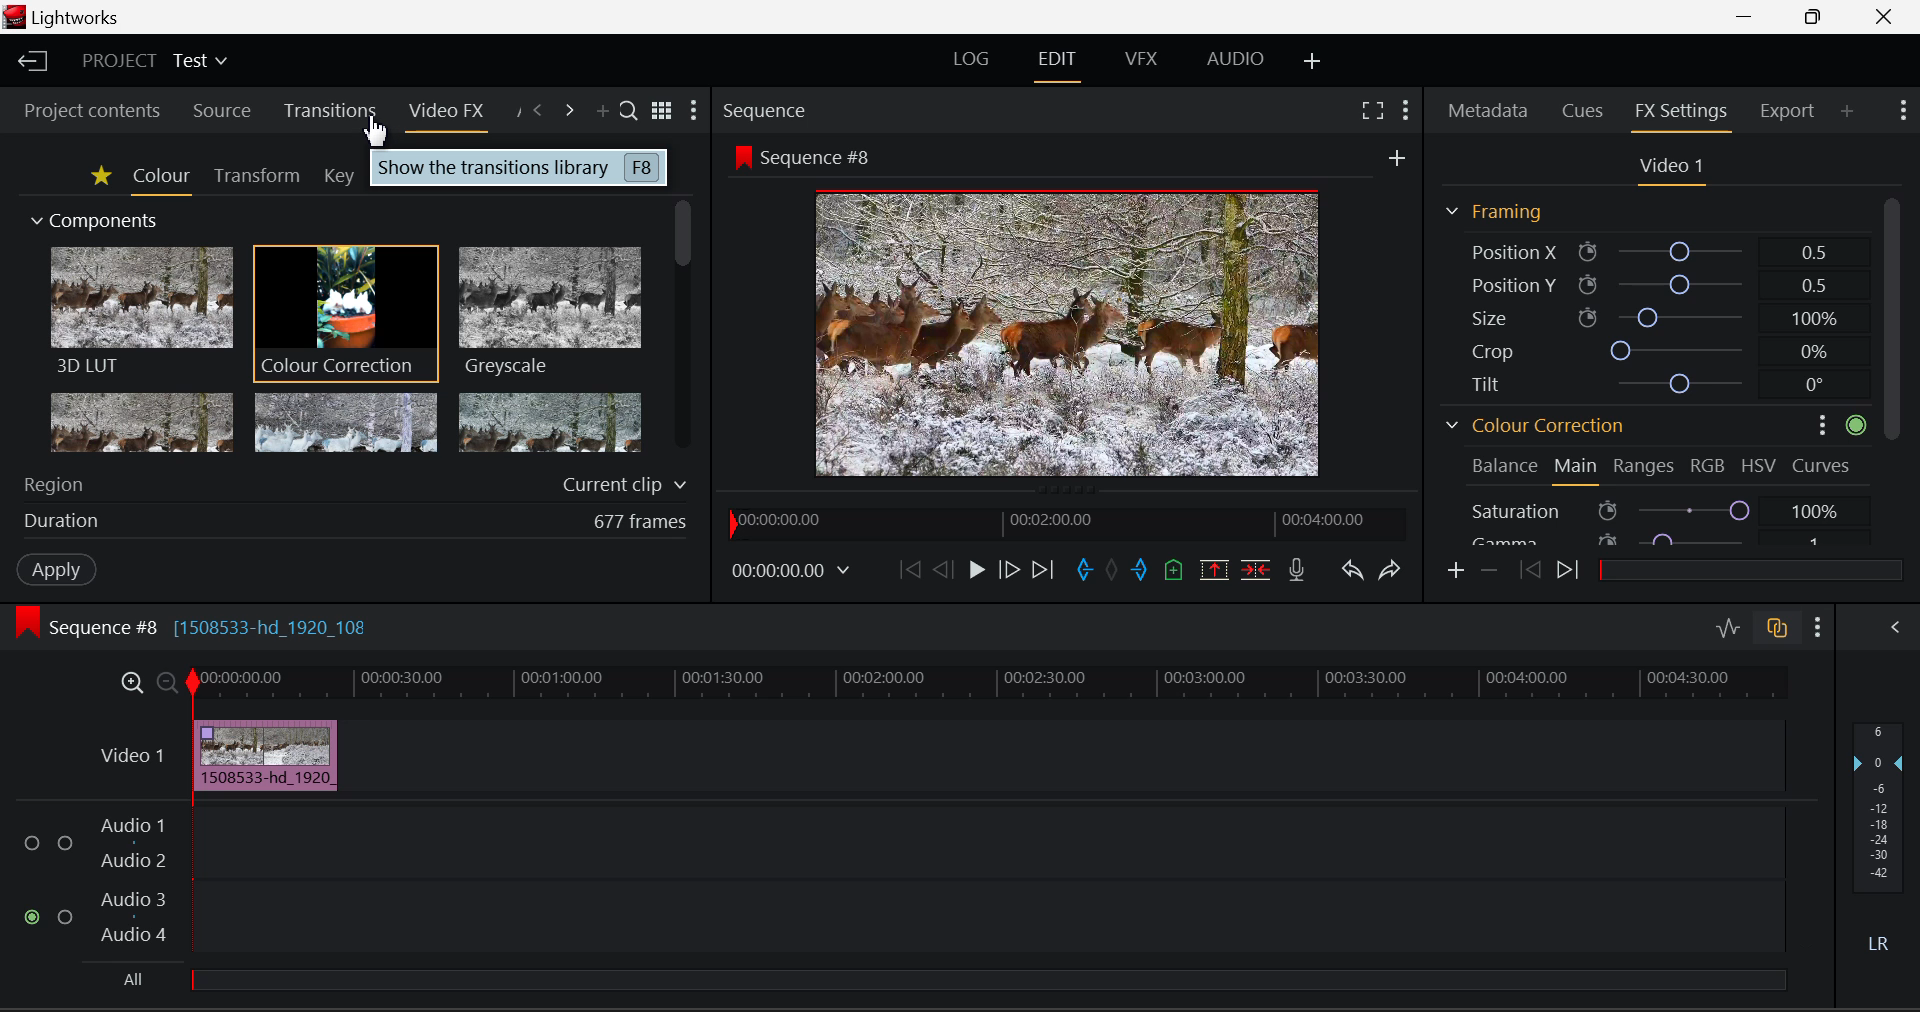 The width and height of the screenshot is (1920, 1012). I want to click on Components, so click(97, 222).